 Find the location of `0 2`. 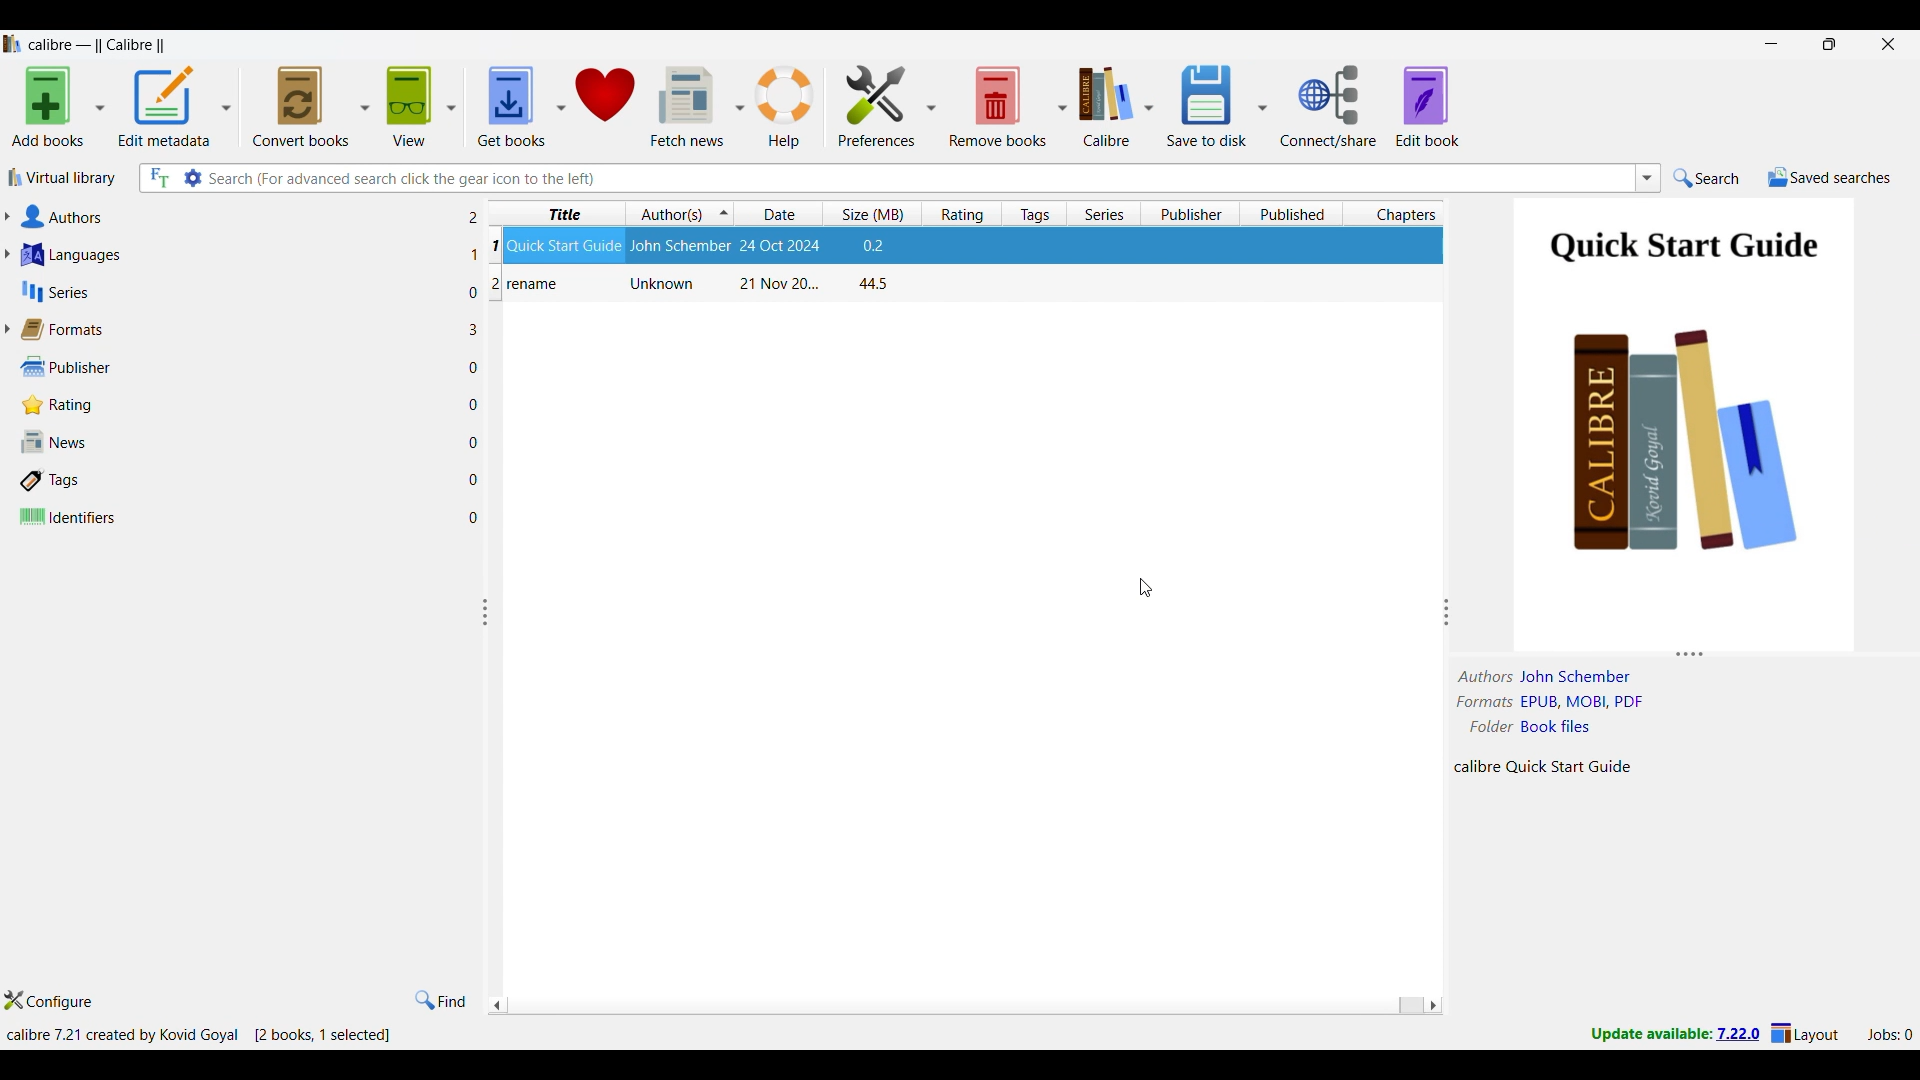

0 2 is located at coordinates (485, 290).